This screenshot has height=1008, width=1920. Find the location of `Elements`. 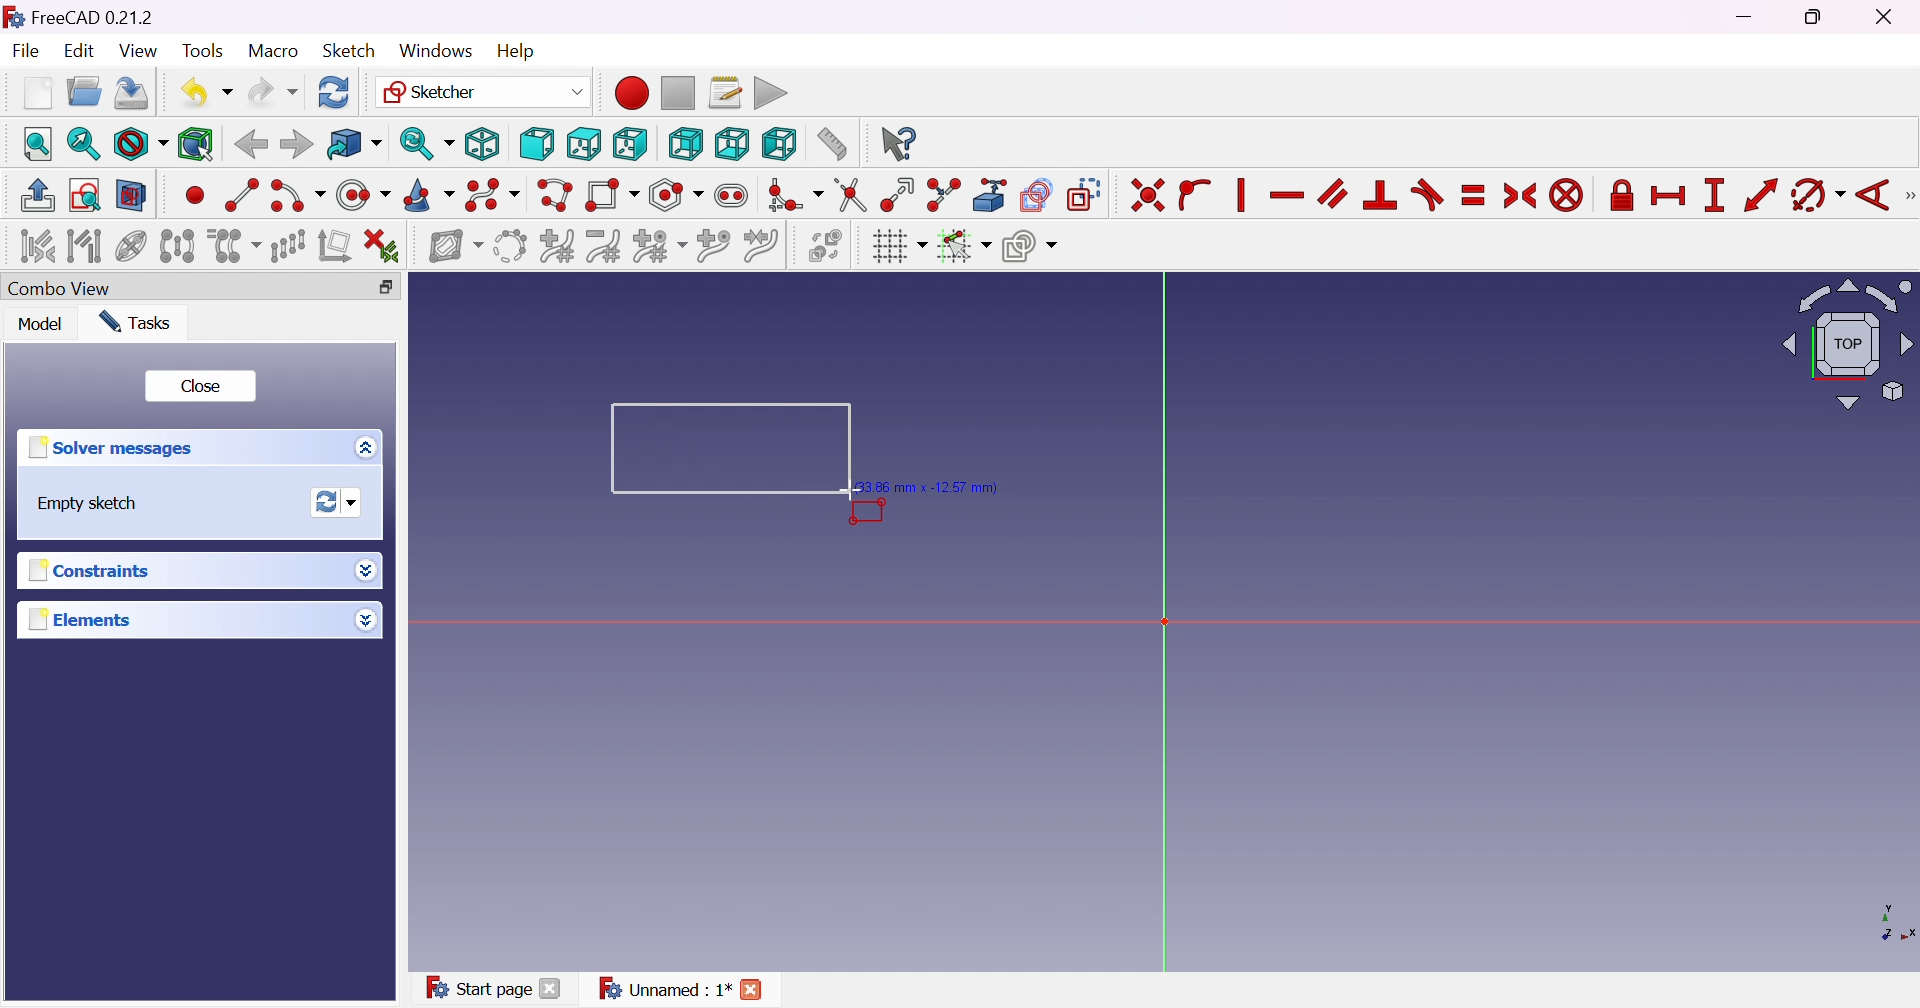

Elements is located at coordinates (81, 619).